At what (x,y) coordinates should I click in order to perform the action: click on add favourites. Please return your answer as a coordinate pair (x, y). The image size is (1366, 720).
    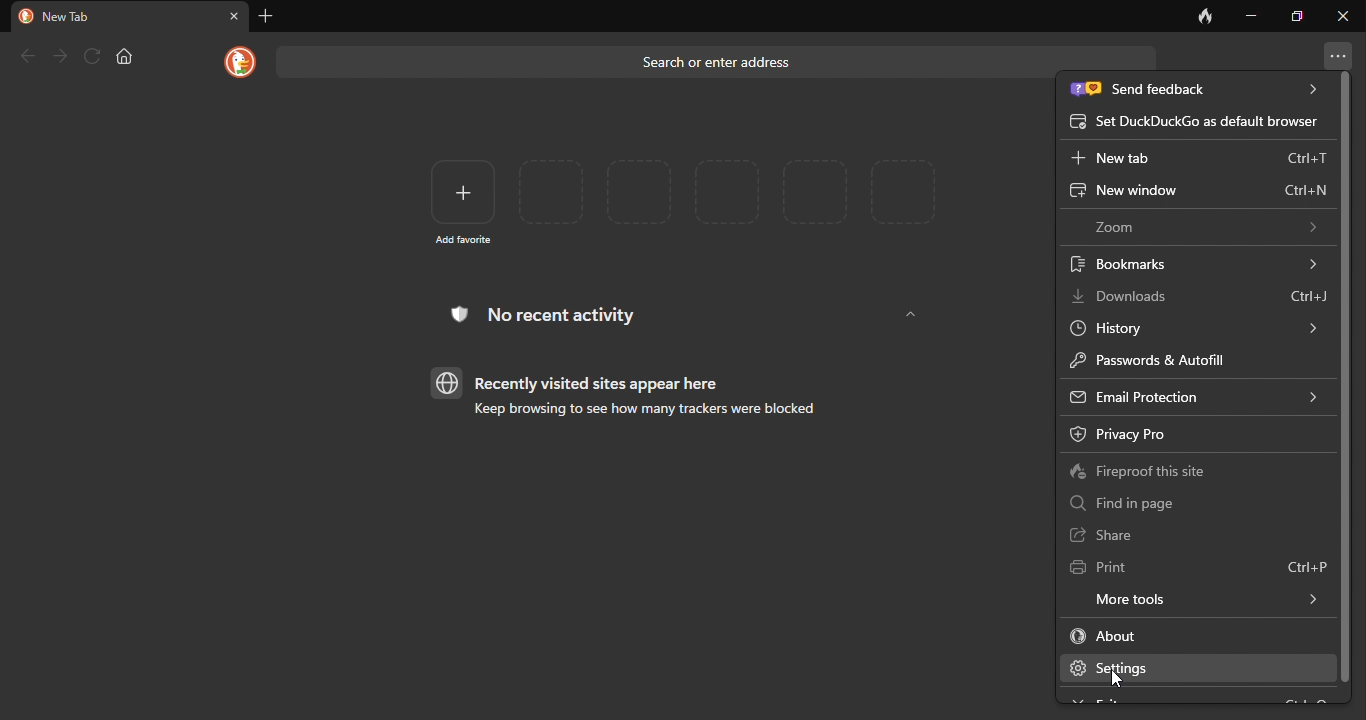
    Looking at the image, I should click on (457, 199).